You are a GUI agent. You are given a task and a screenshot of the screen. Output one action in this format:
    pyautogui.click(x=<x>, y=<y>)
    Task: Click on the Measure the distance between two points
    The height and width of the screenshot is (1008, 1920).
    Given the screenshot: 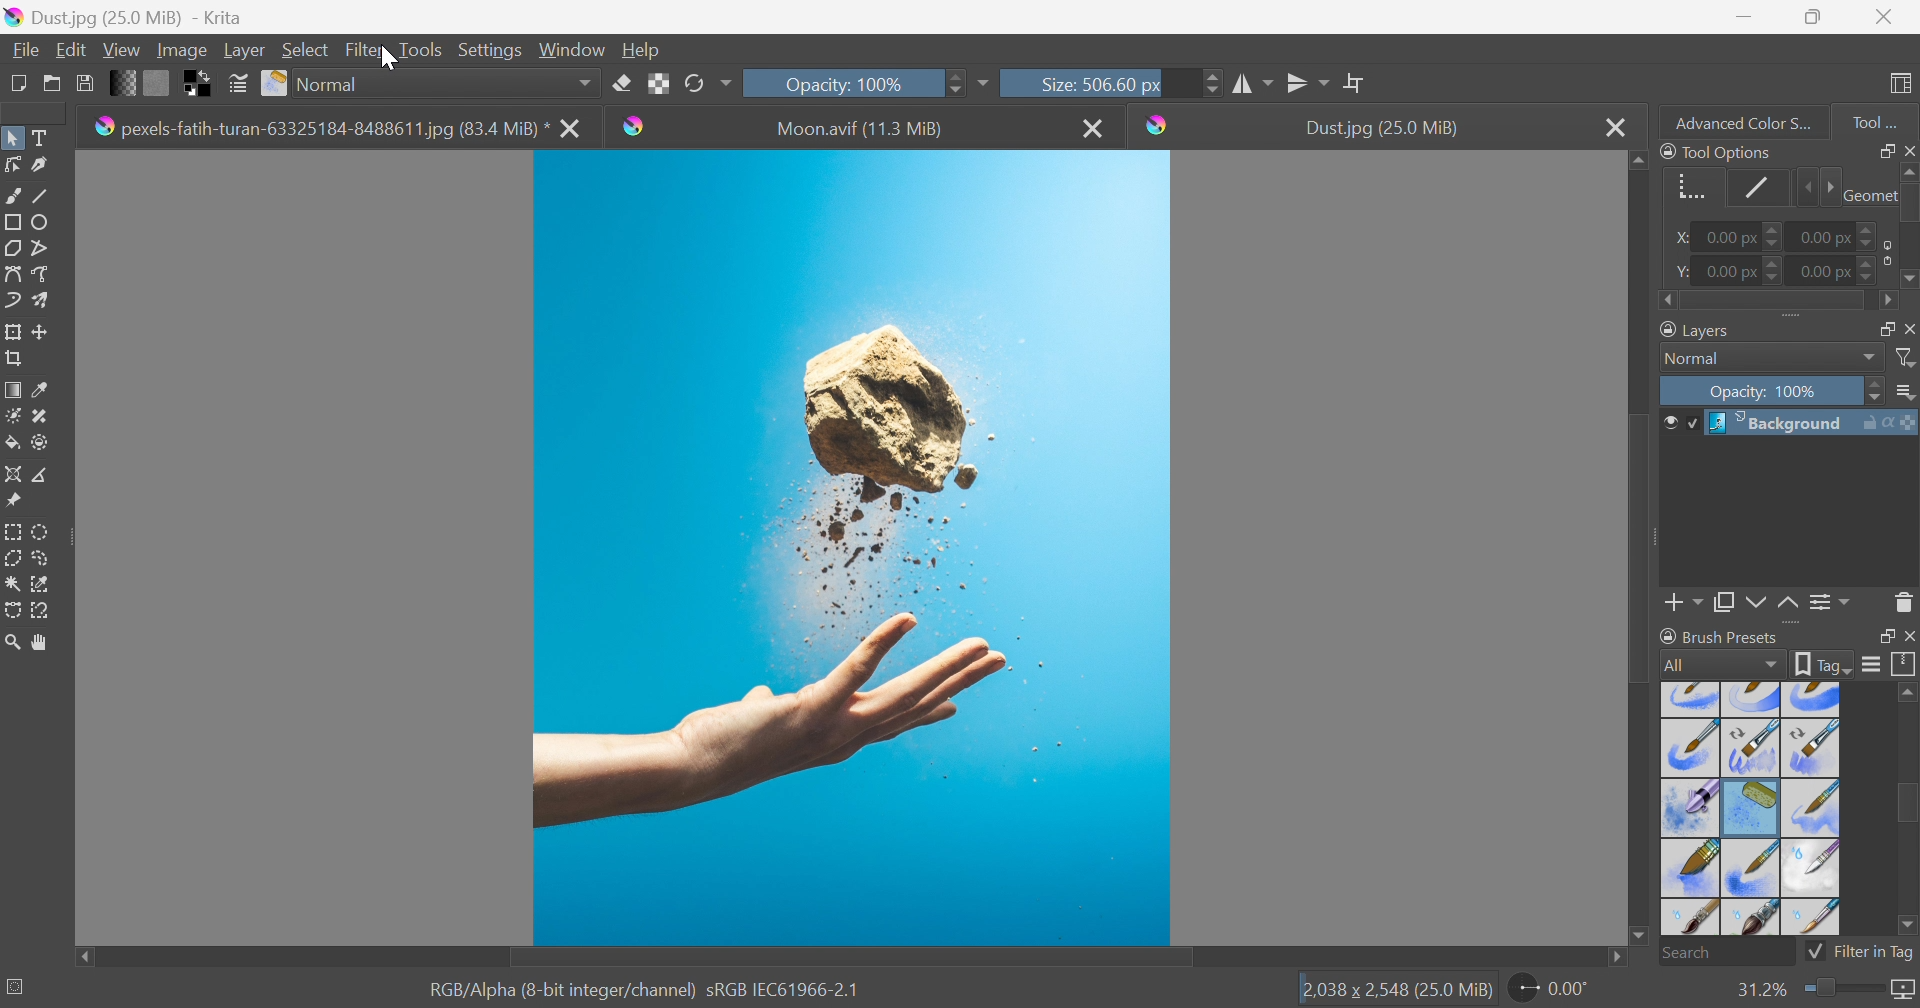 What is the action you would take?
    pyautogui.click(x=42, y=476)
    